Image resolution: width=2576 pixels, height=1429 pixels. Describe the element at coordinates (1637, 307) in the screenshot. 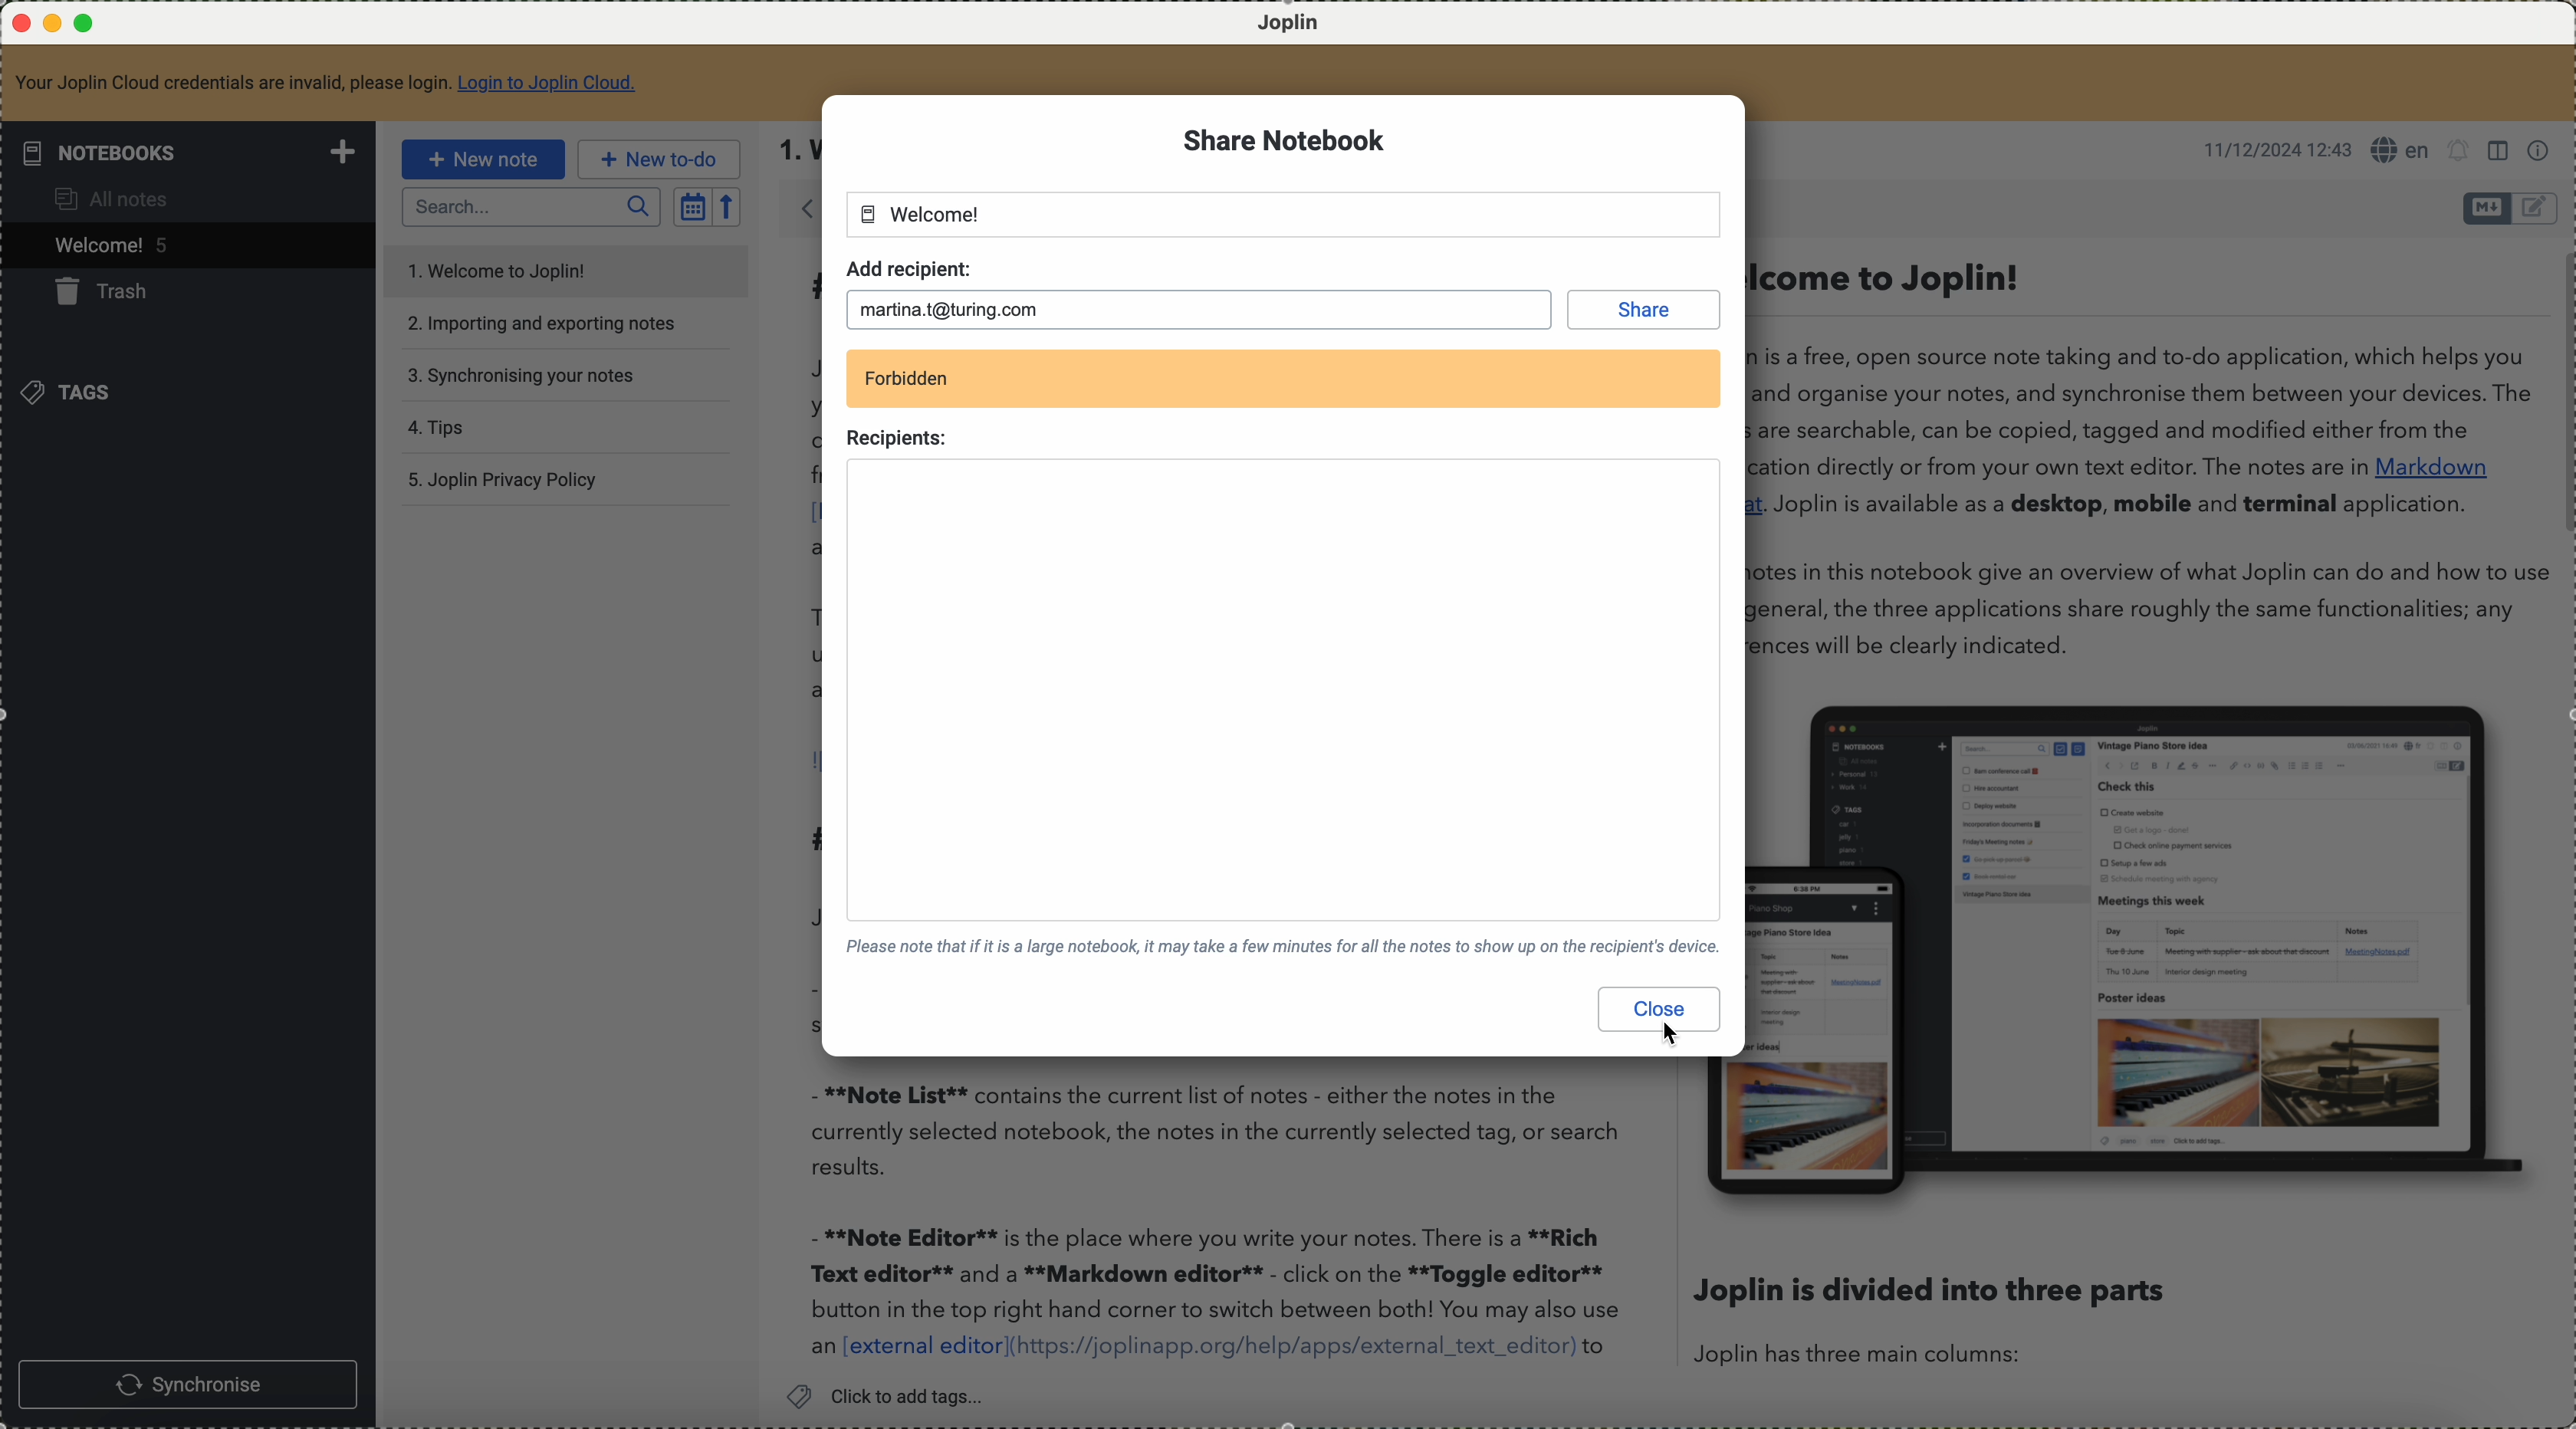

I see ` share` at that location.